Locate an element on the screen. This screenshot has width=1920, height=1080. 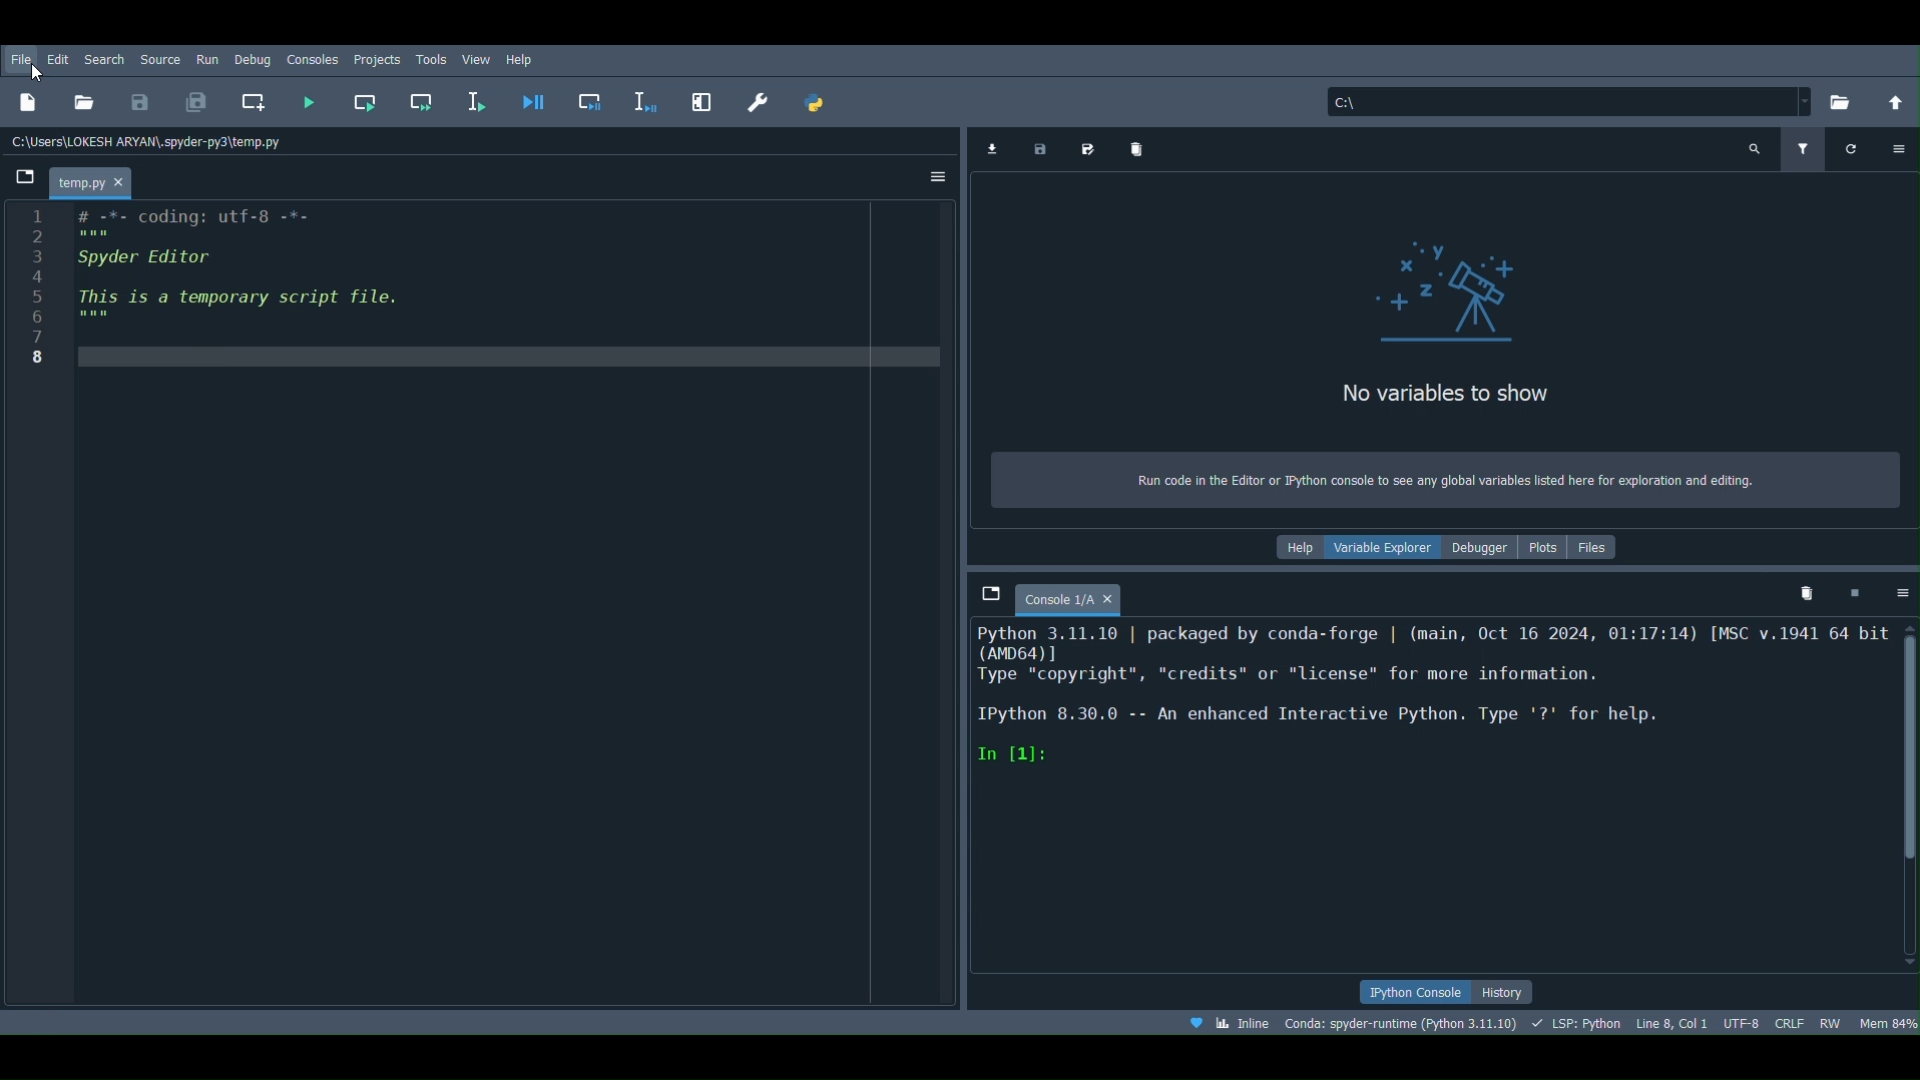
Run file (F5) is located at coordinates (308, 100).